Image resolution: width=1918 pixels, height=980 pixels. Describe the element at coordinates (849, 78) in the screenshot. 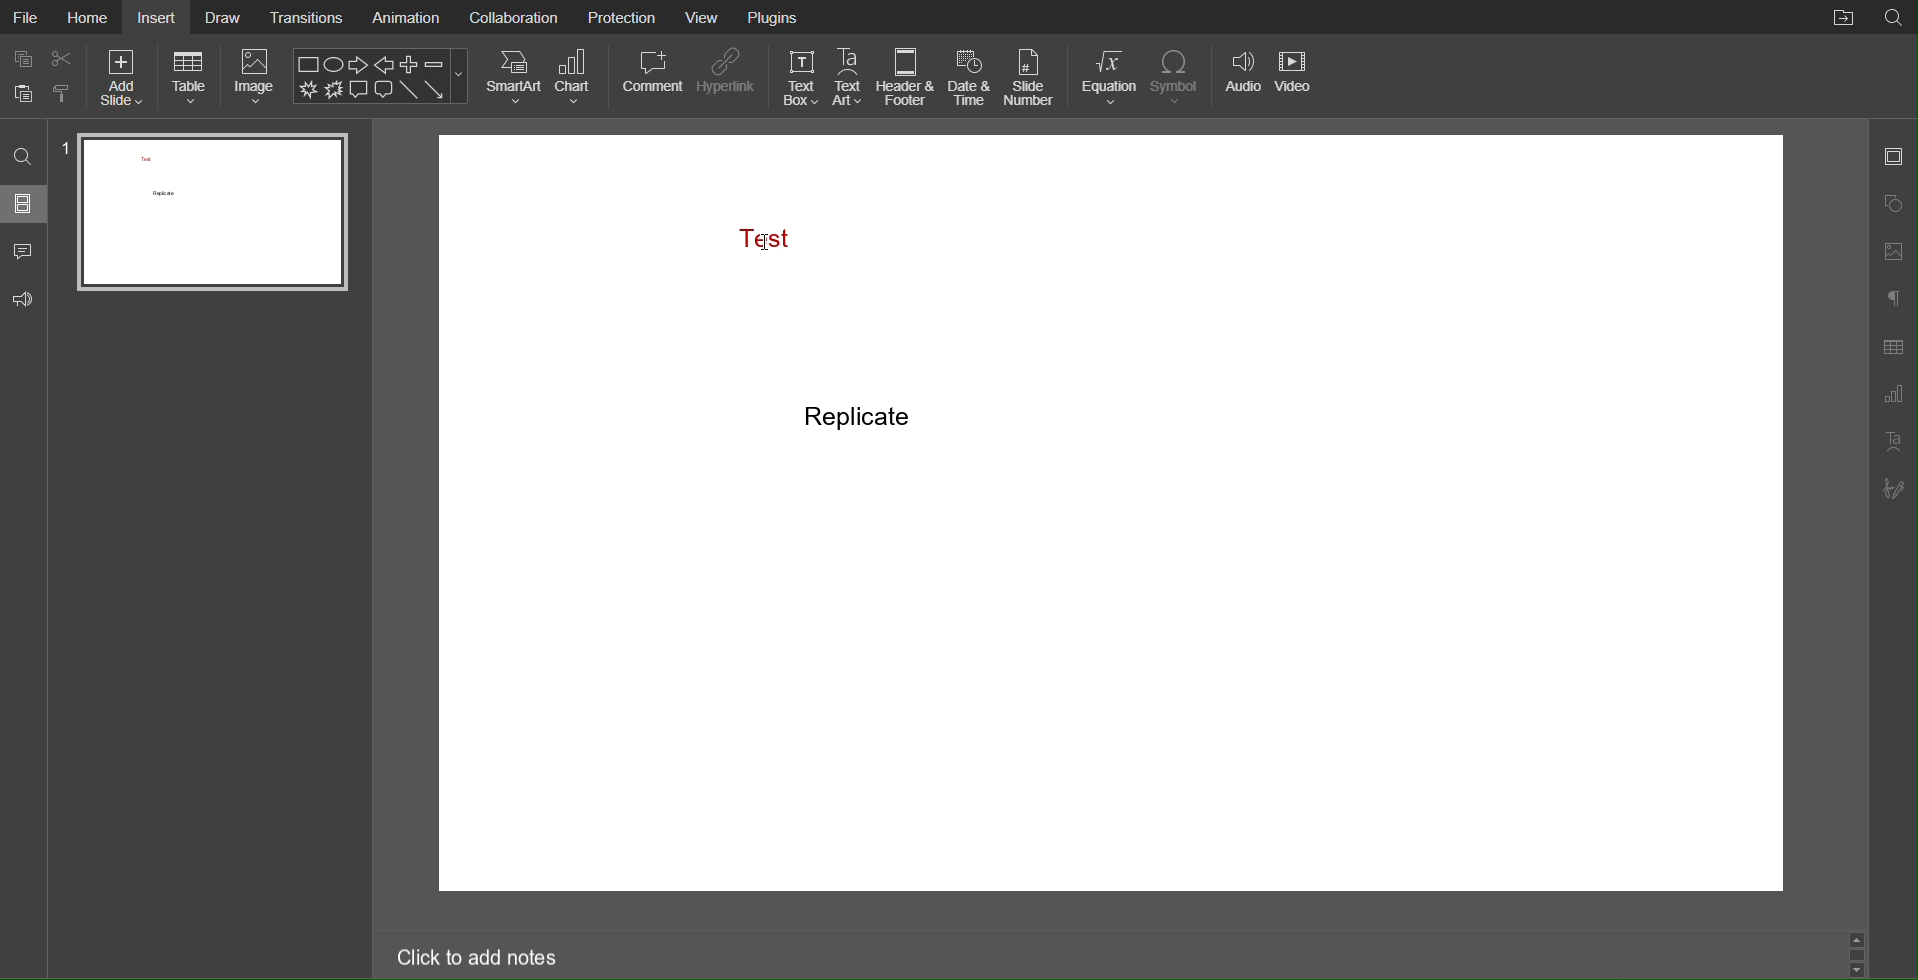

I see `Text Art` at that location.